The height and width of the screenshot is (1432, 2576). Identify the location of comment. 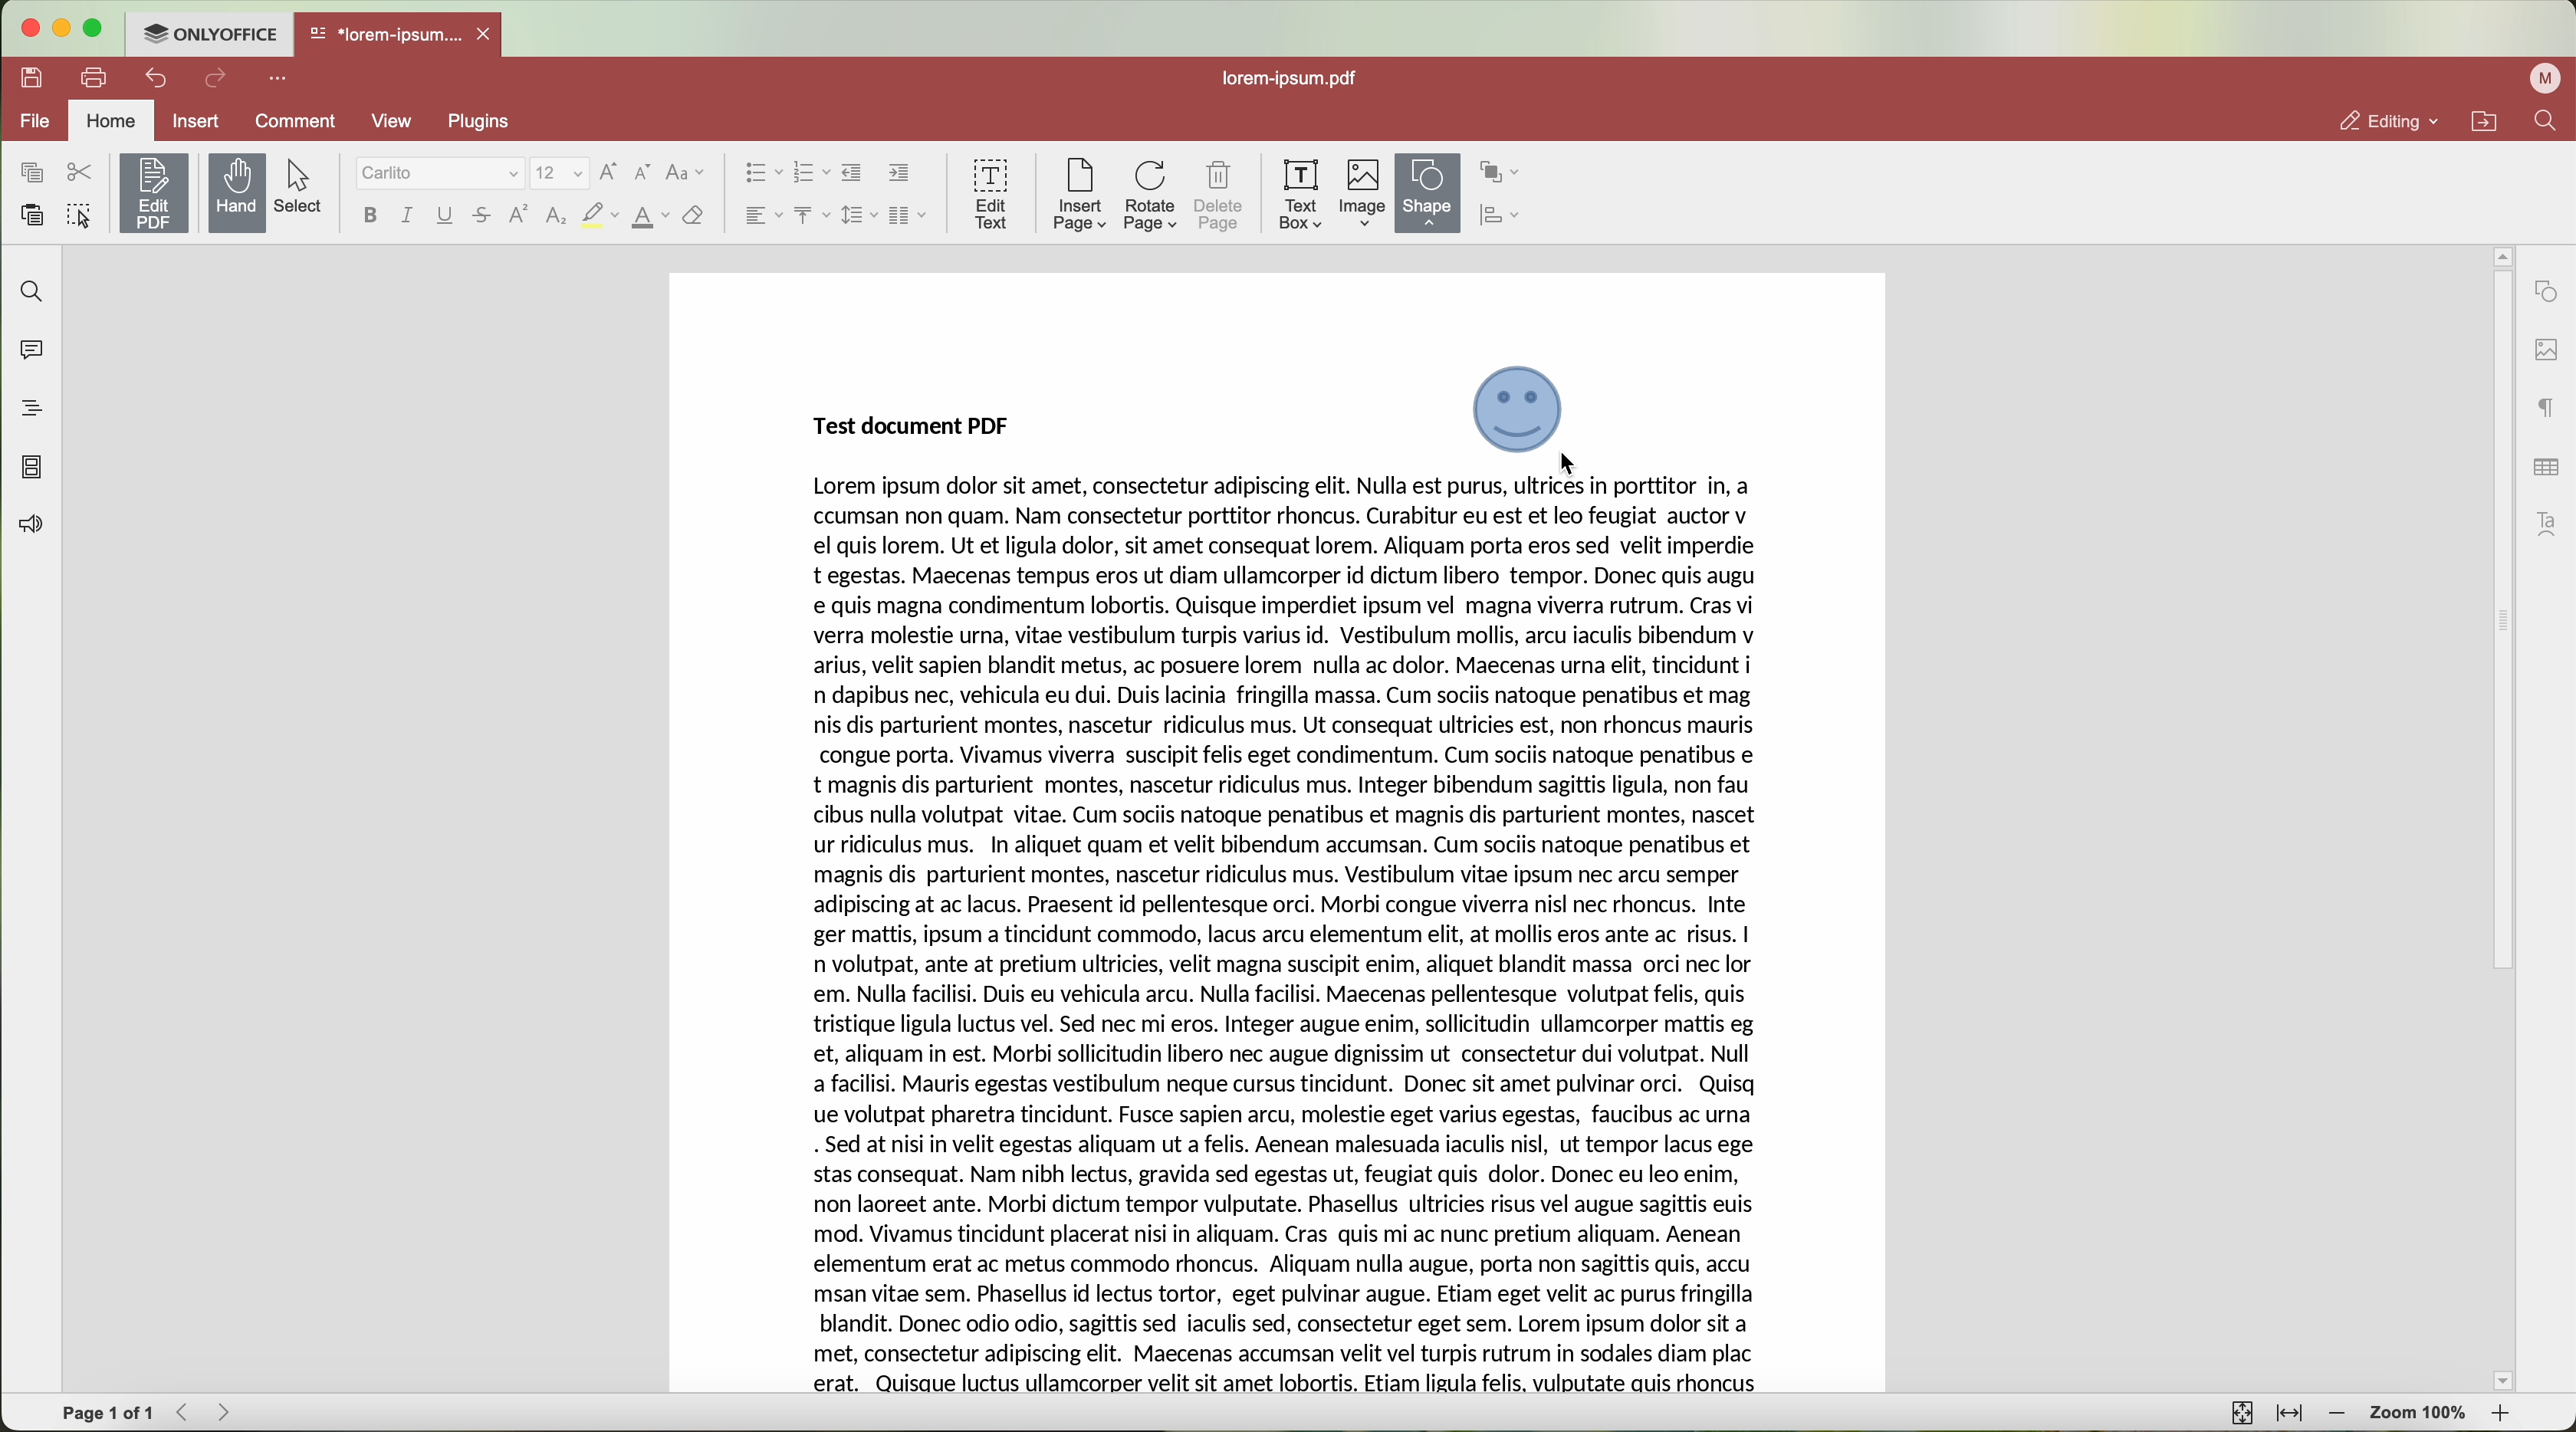
(292, 121).